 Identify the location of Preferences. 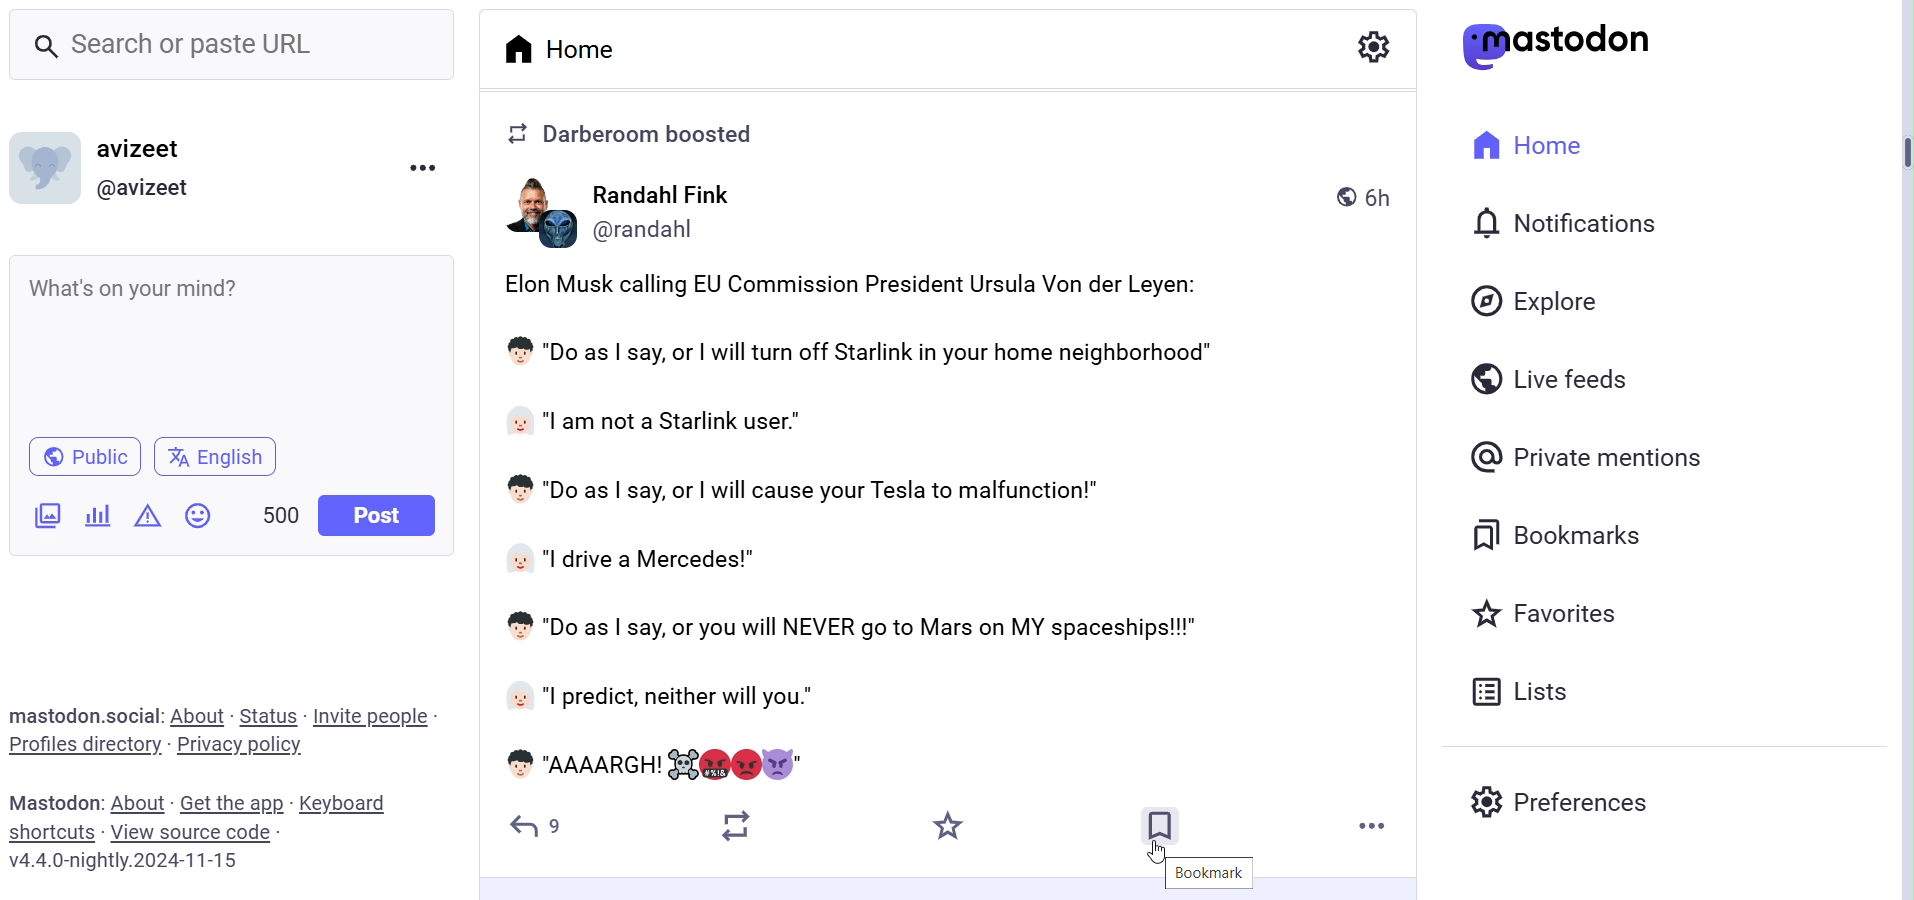
(1568, 805).